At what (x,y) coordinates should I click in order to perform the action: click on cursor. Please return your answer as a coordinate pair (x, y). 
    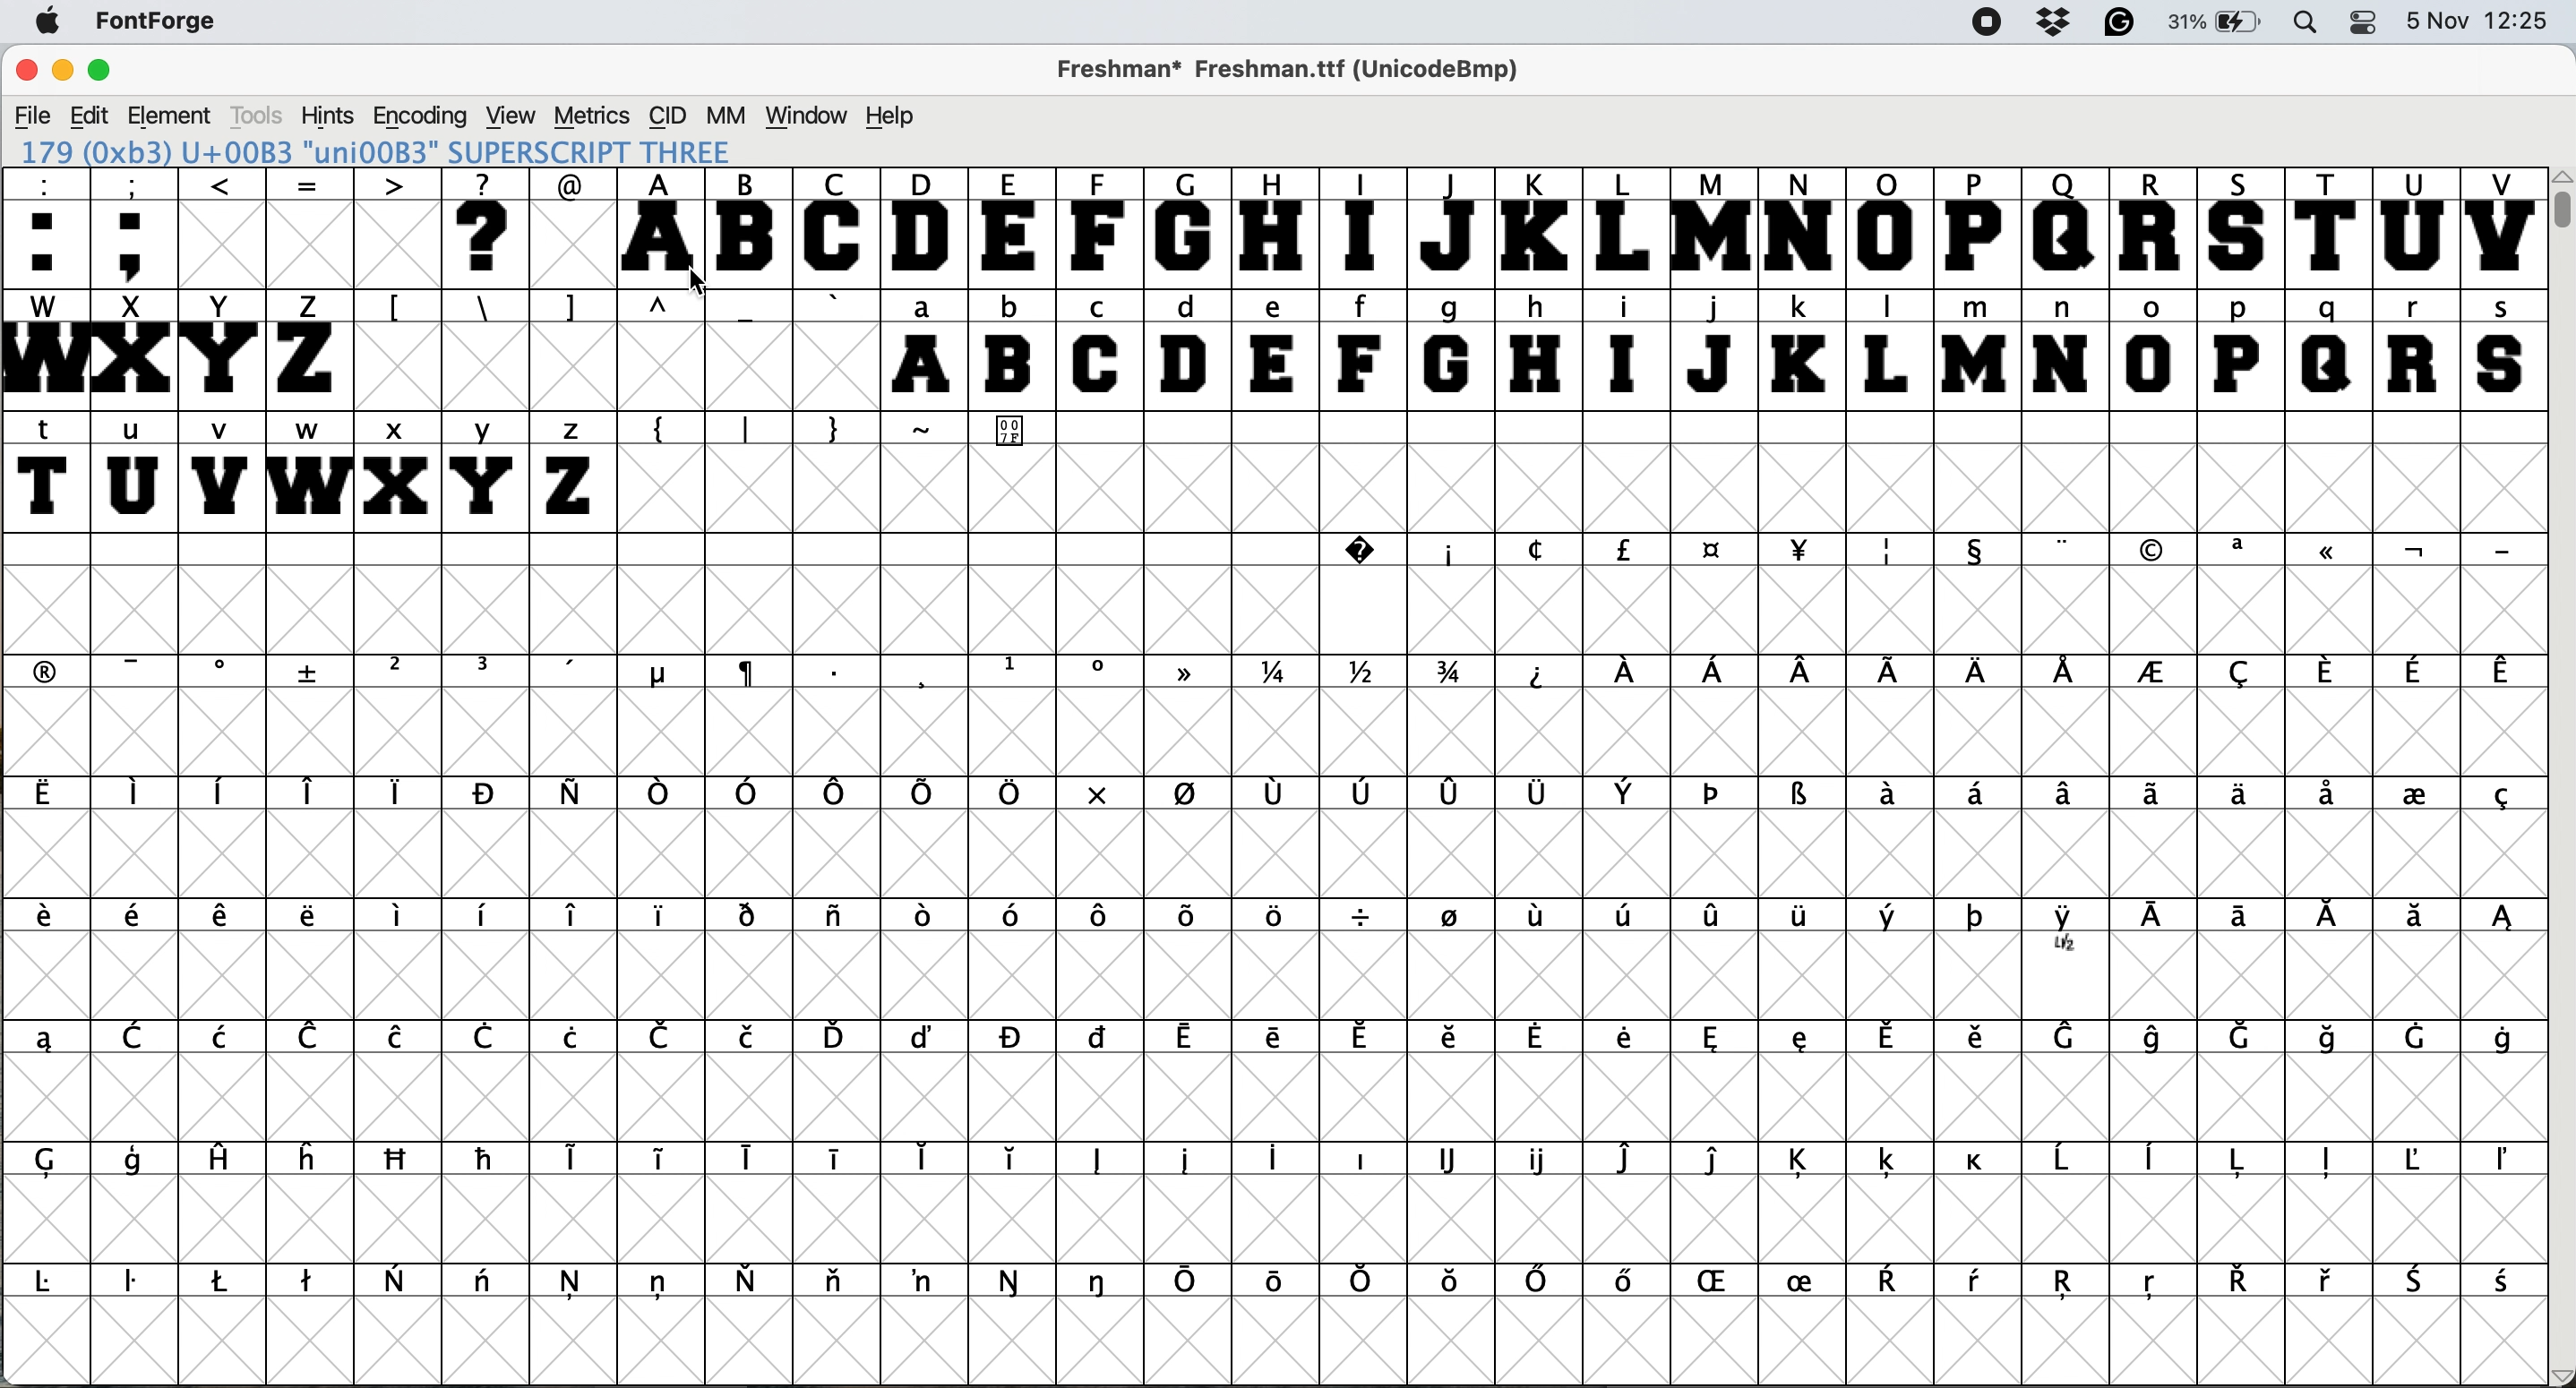
    Looking at the image, I should click on (688, 276).